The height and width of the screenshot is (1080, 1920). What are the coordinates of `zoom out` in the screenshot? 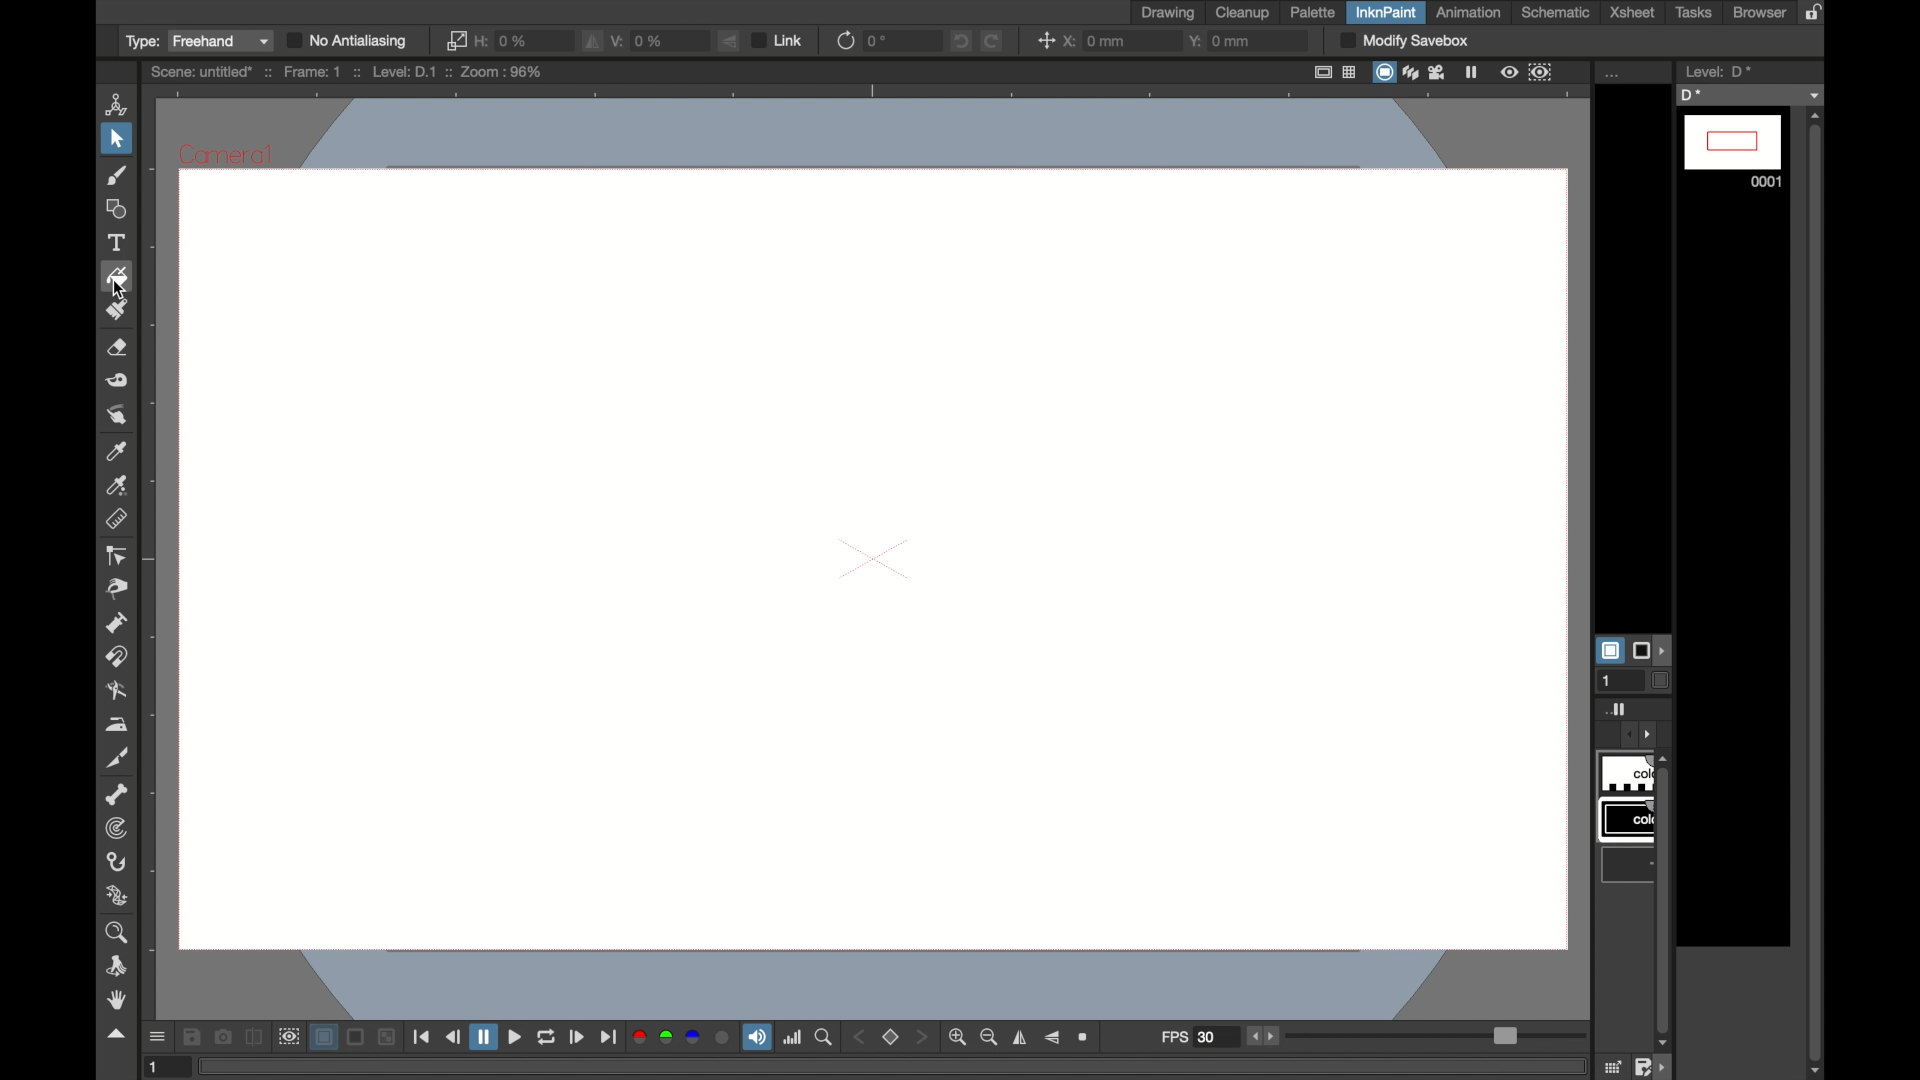 It's located at (988, 1037).